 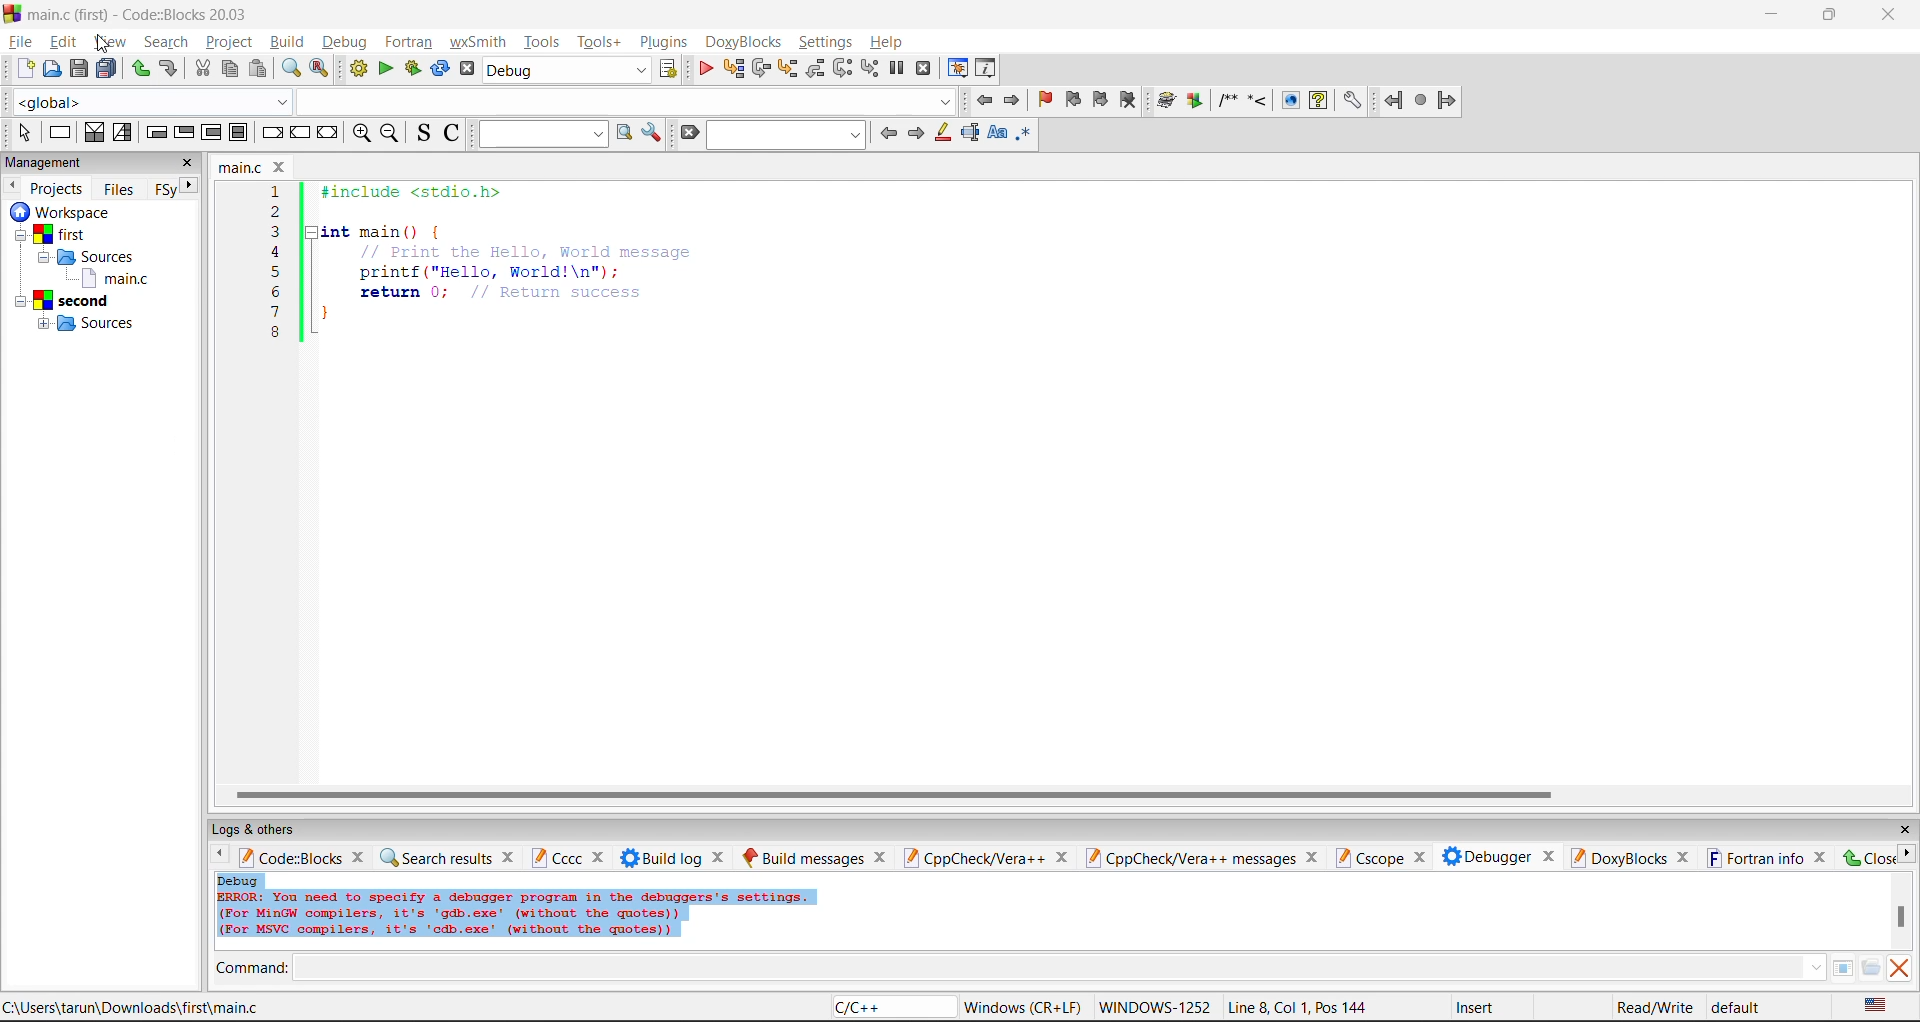 What do you see at coordinates (59, 188) in the screenshot?
I see `projects` at bounding box center [59, 188].